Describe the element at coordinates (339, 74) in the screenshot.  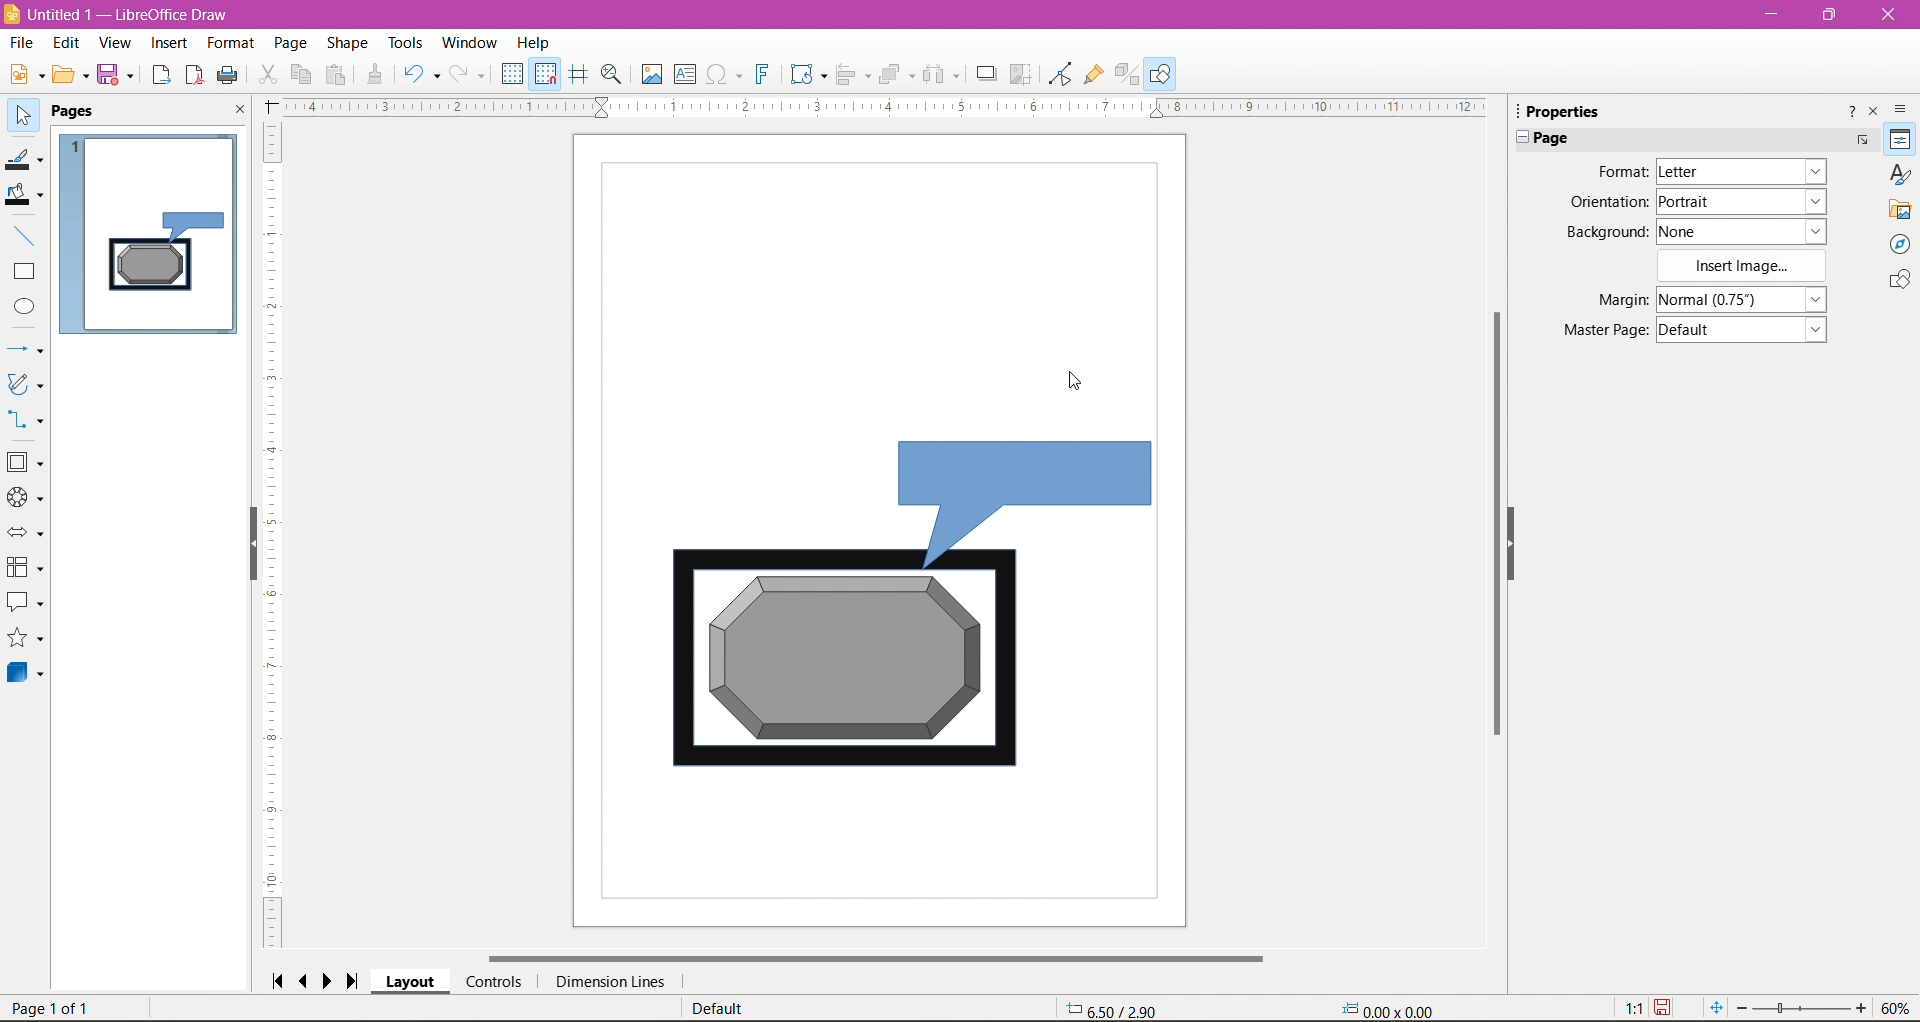
I see `Paste` at that location.